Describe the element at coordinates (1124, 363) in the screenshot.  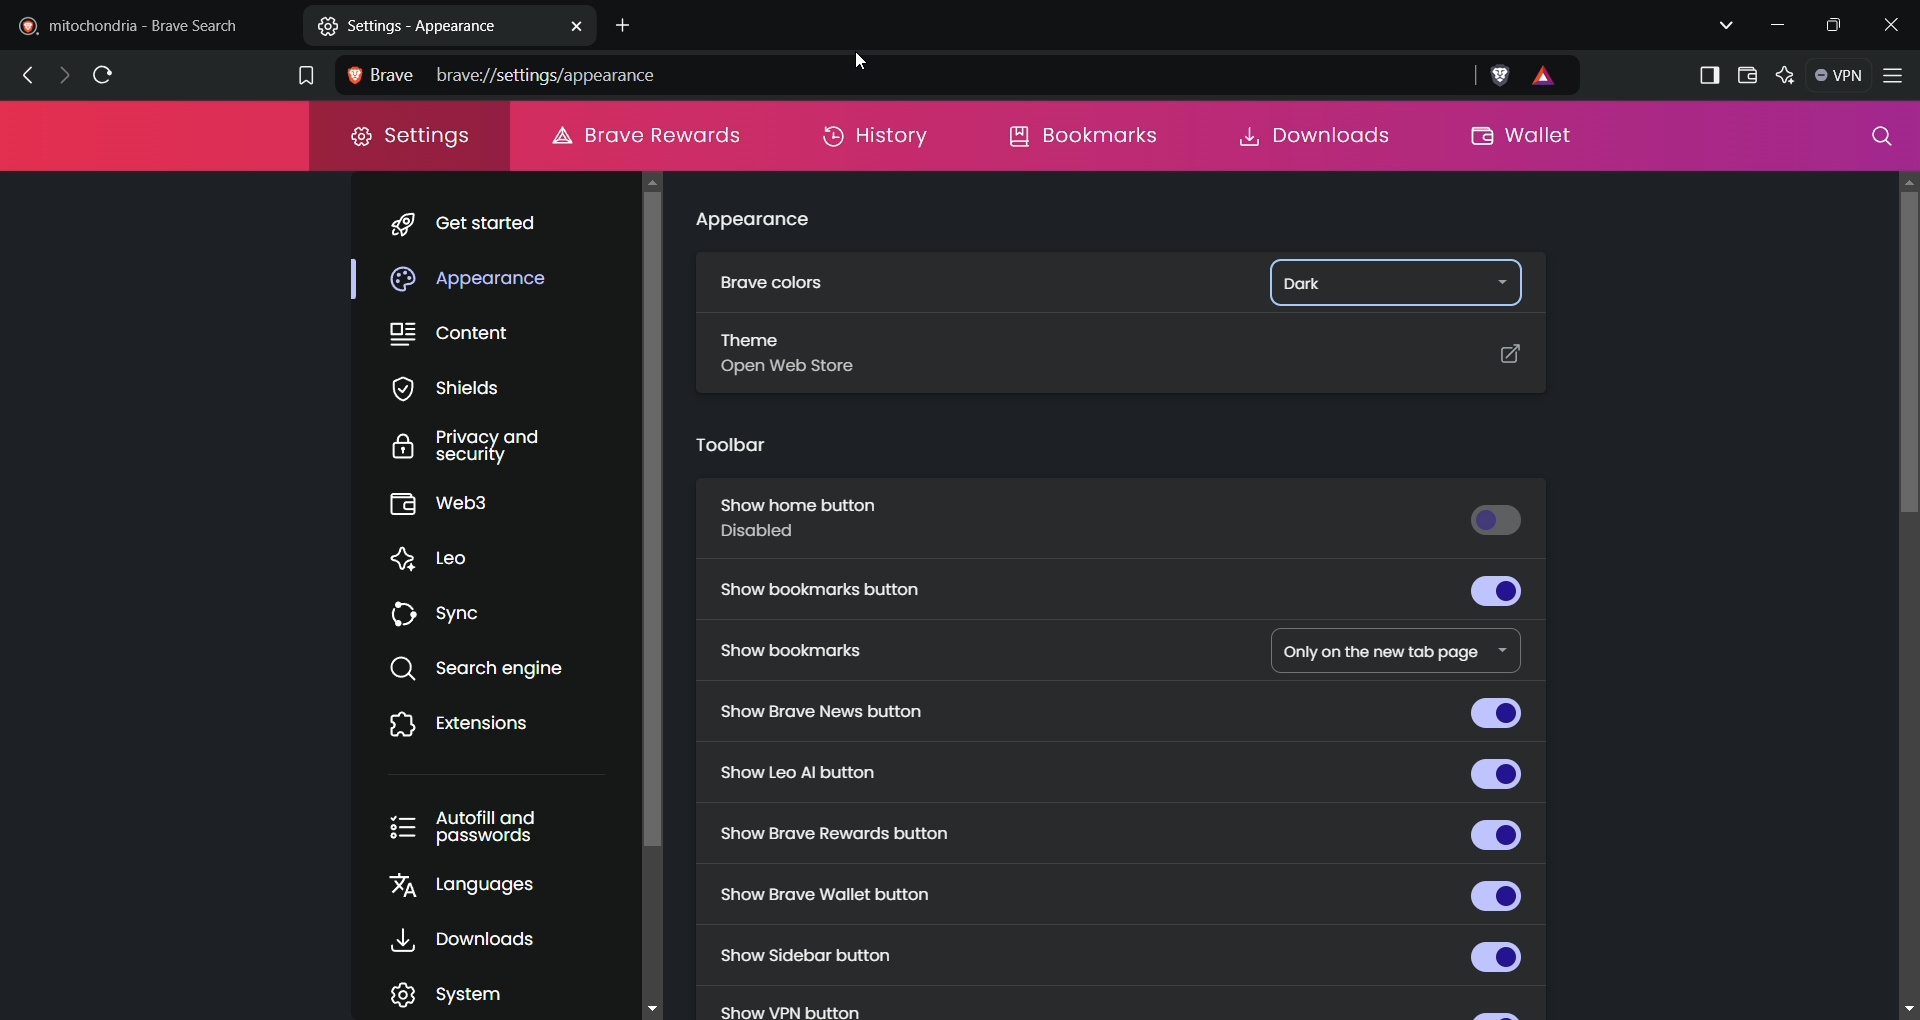
I see `theme open web store` at that location.